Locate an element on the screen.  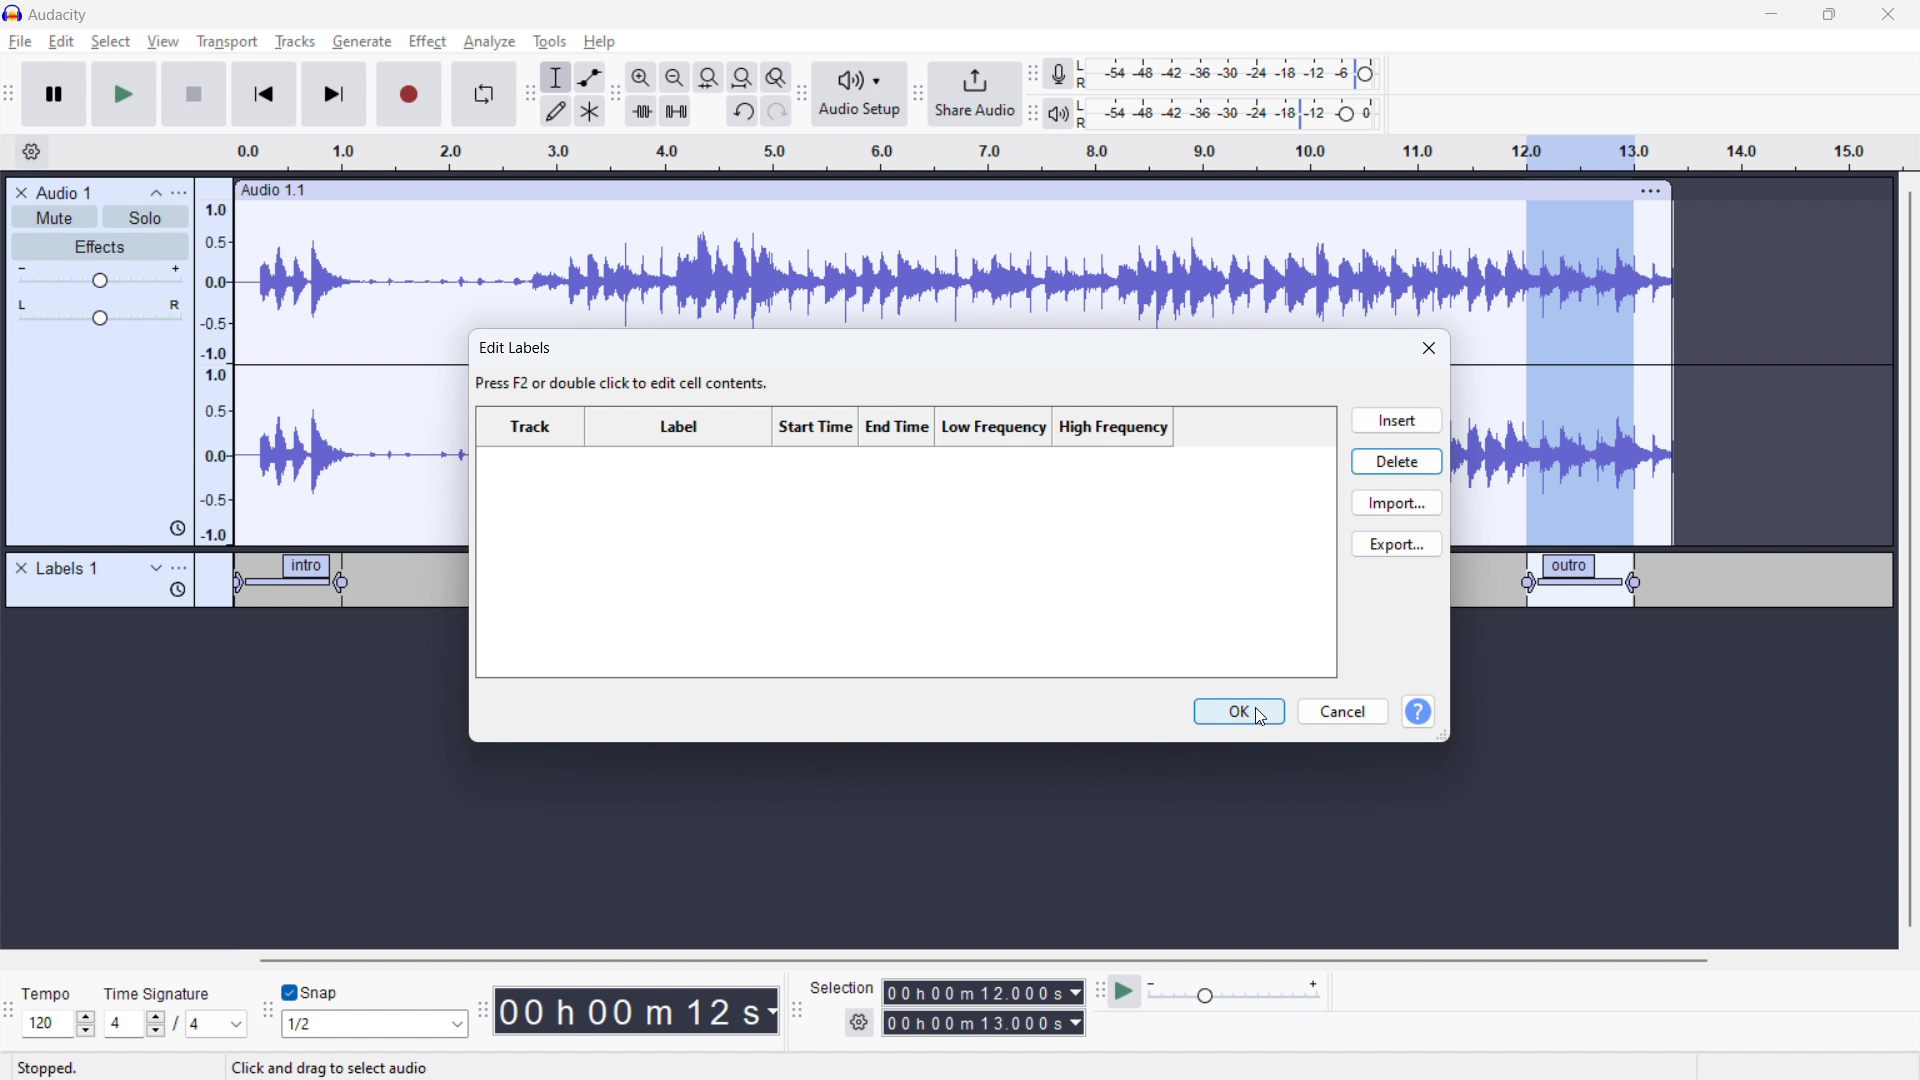
draw tool is located at coordinates (556, 110).